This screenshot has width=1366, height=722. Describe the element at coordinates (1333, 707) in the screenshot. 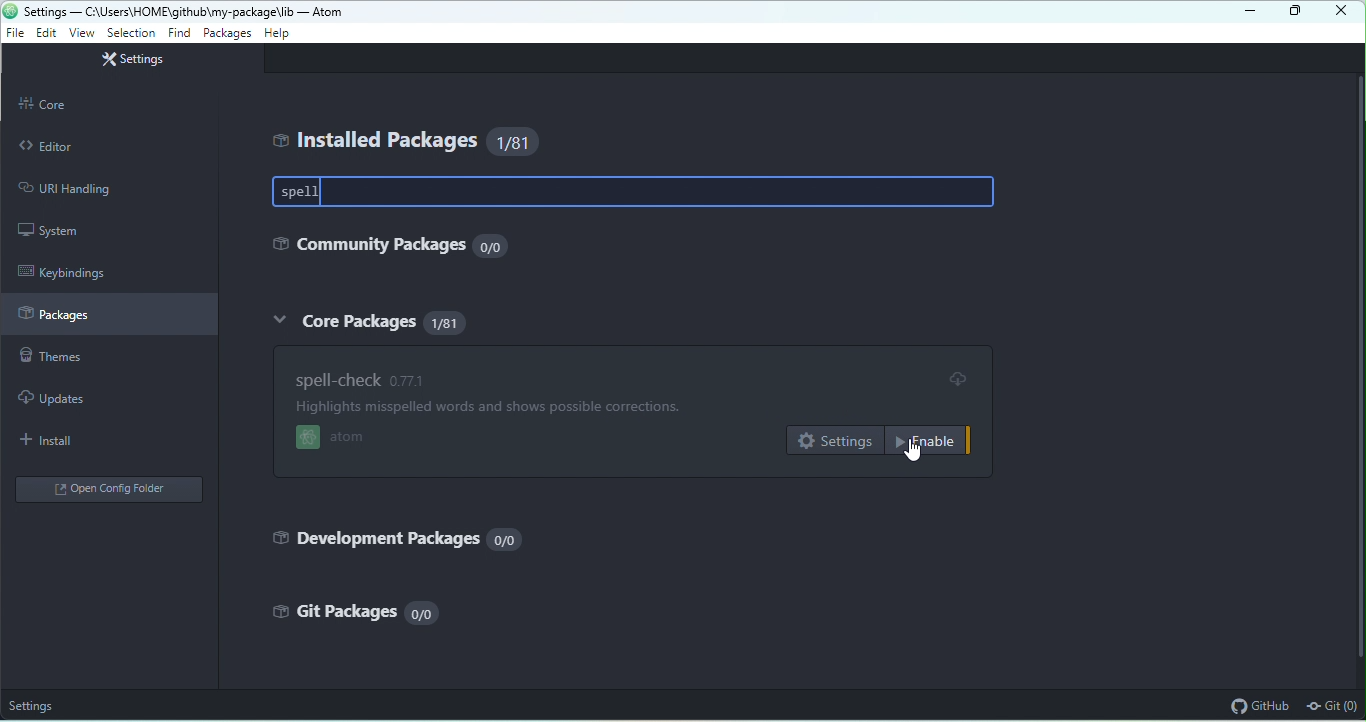

I see `git` at that location.